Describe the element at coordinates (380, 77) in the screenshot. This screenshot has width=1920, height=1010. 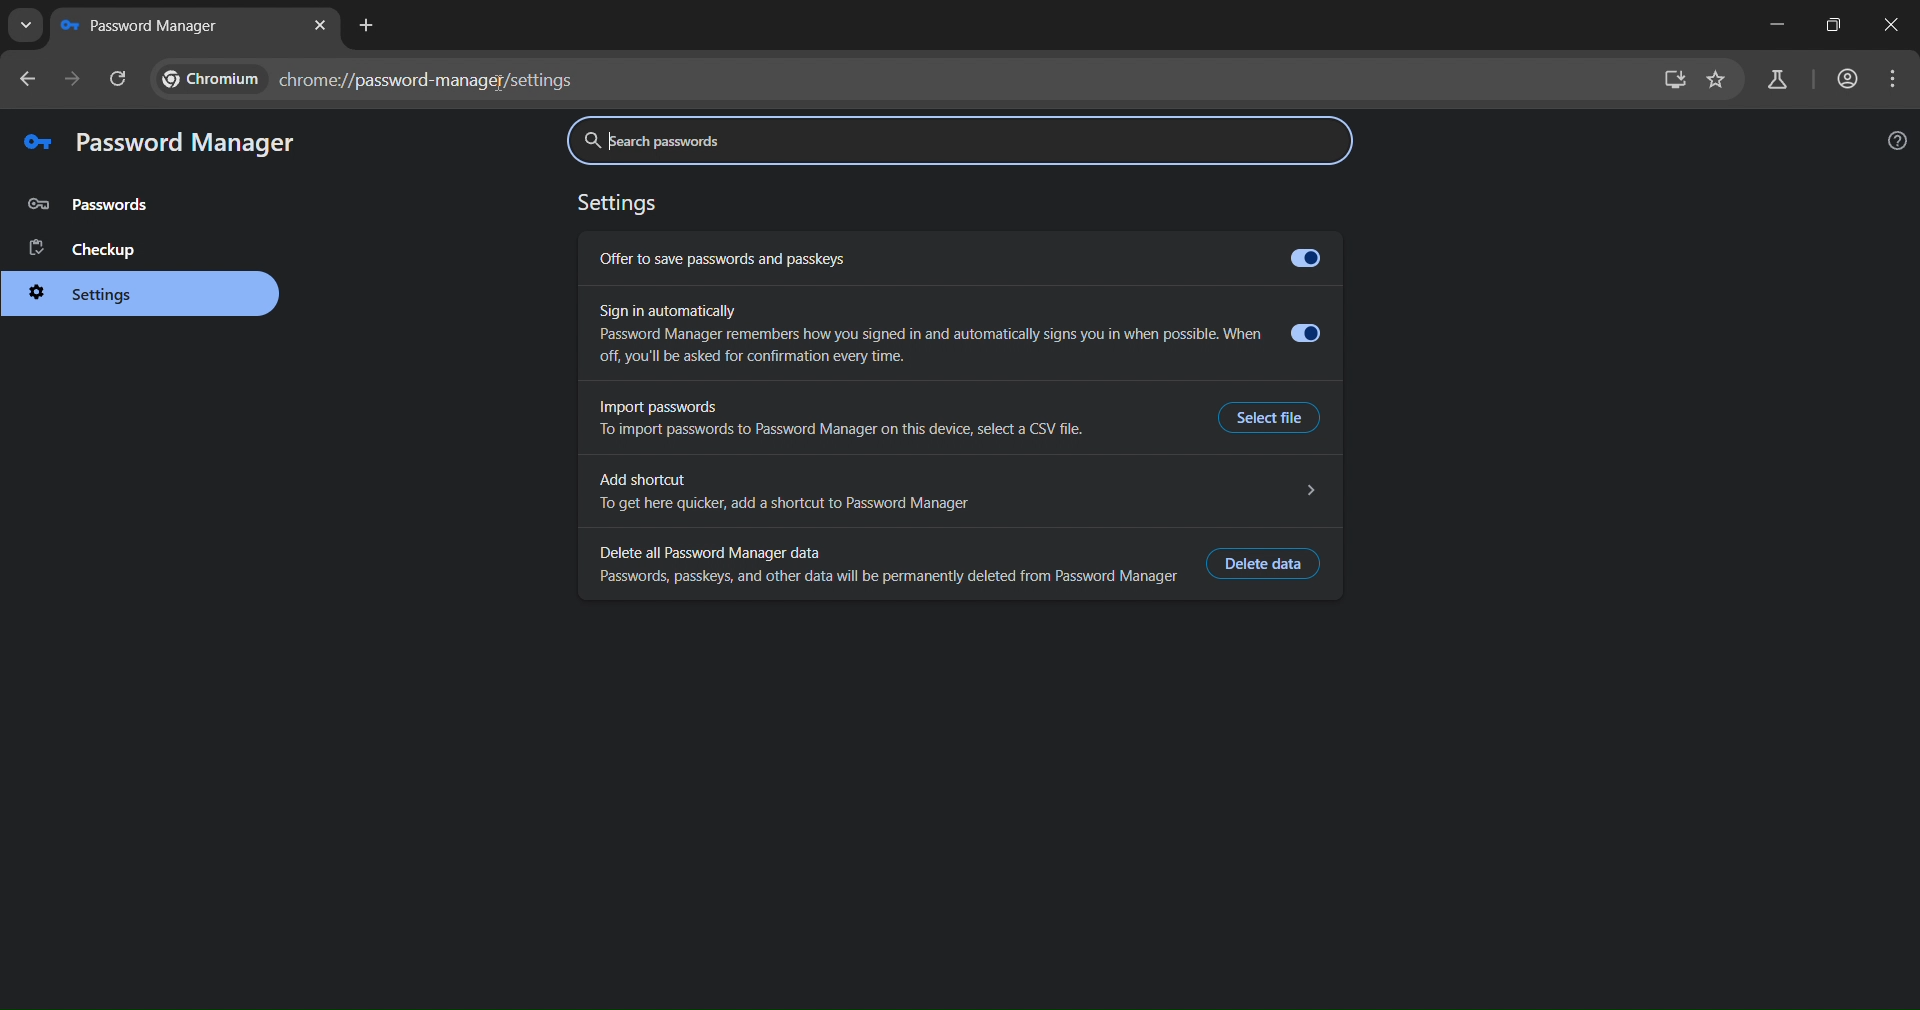
I see `chrome://password-manager/settings` at that location.